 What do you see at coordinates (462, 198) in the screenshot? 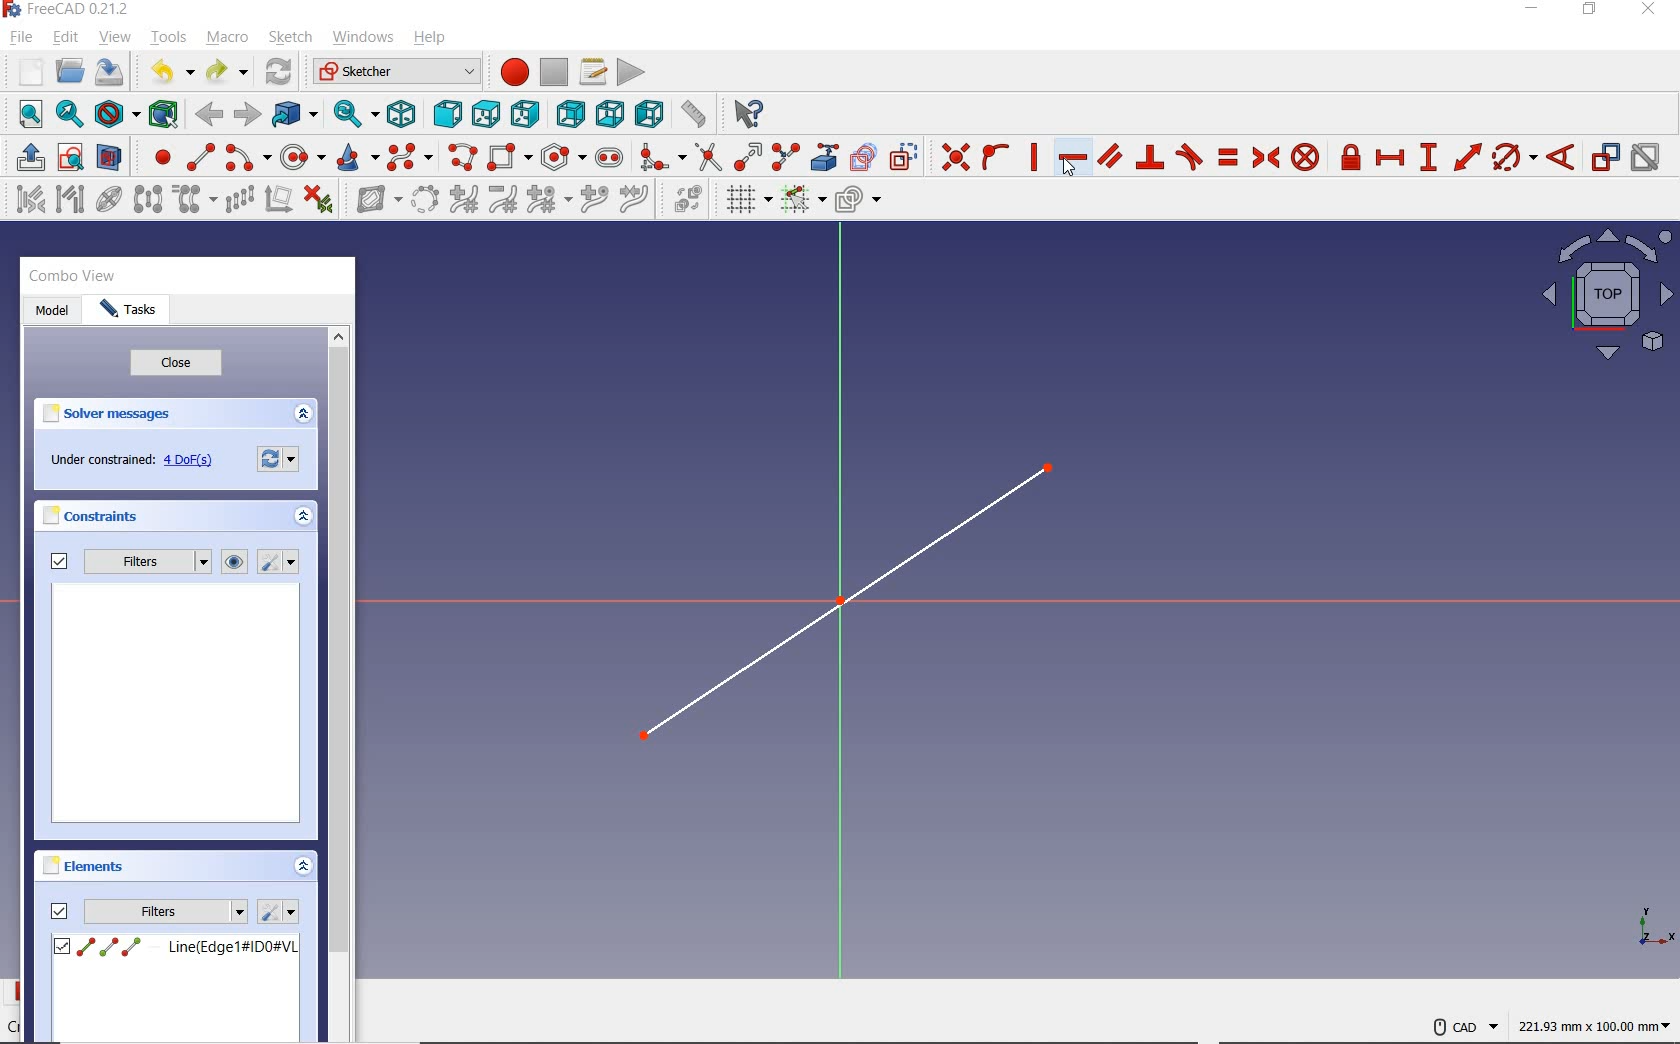
I see `INCREASE B-SPLINE DEGREE` at bounding box center [462, 198].